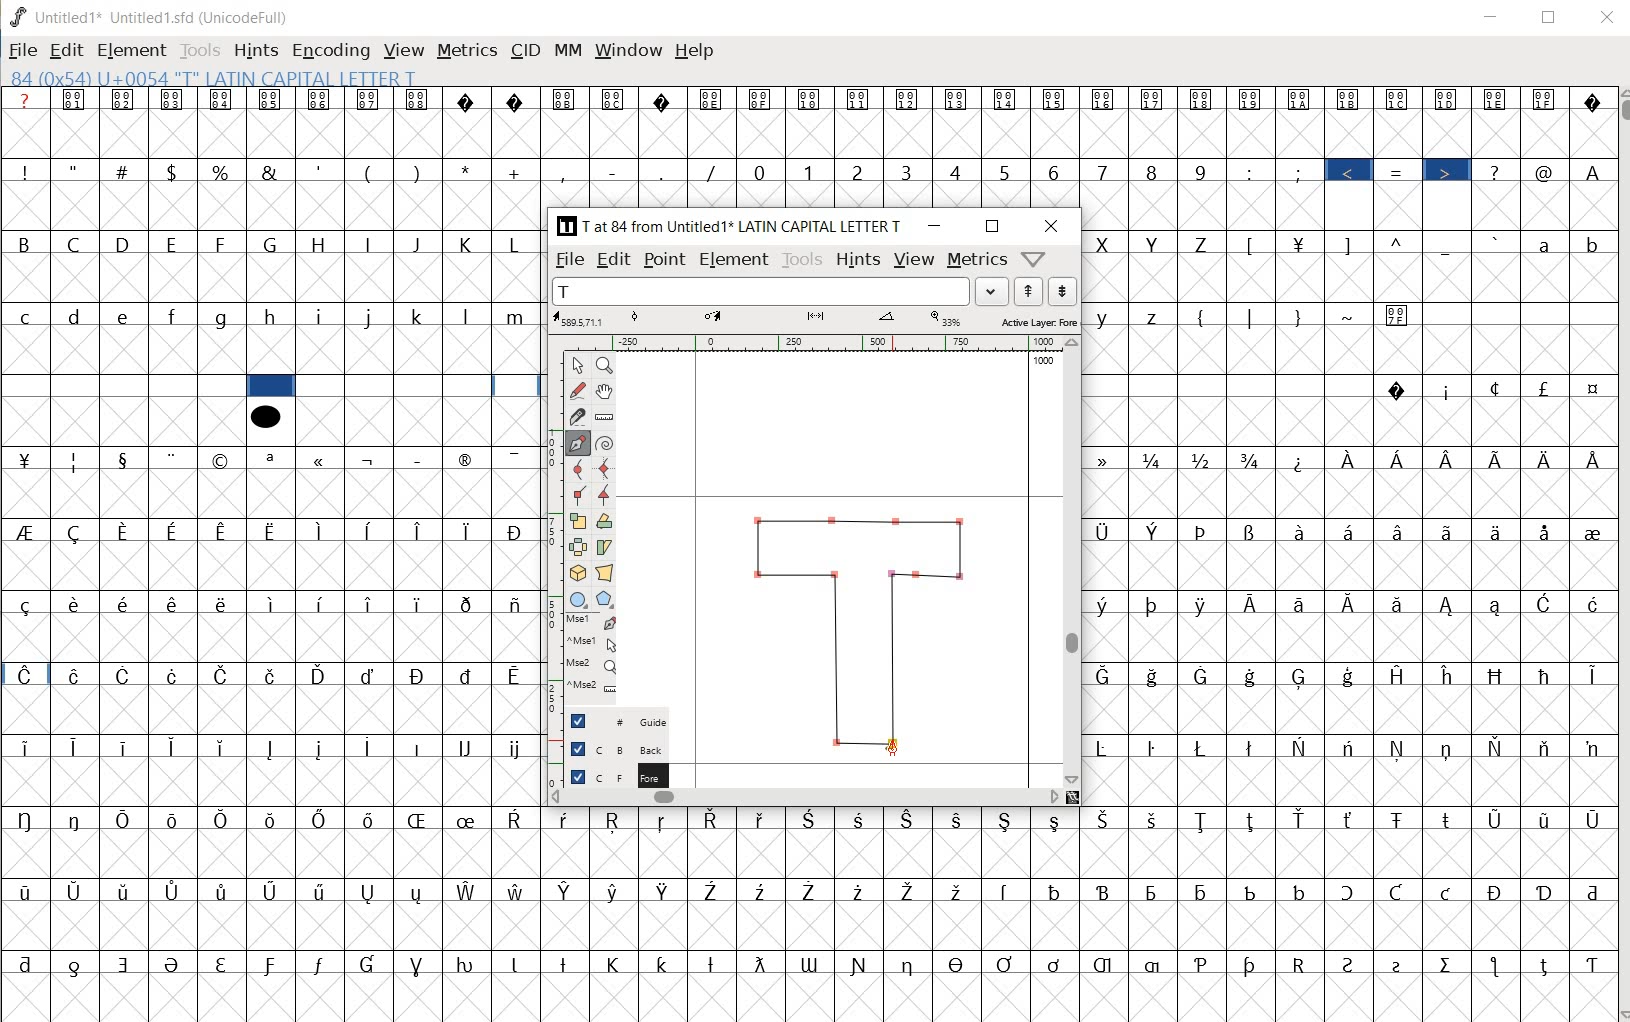 This screenshot has height=1022, width=1630. What do you see at coordinates (579, 391) in the screenshot?
I see `freehand` at bounding box center [579, 391].